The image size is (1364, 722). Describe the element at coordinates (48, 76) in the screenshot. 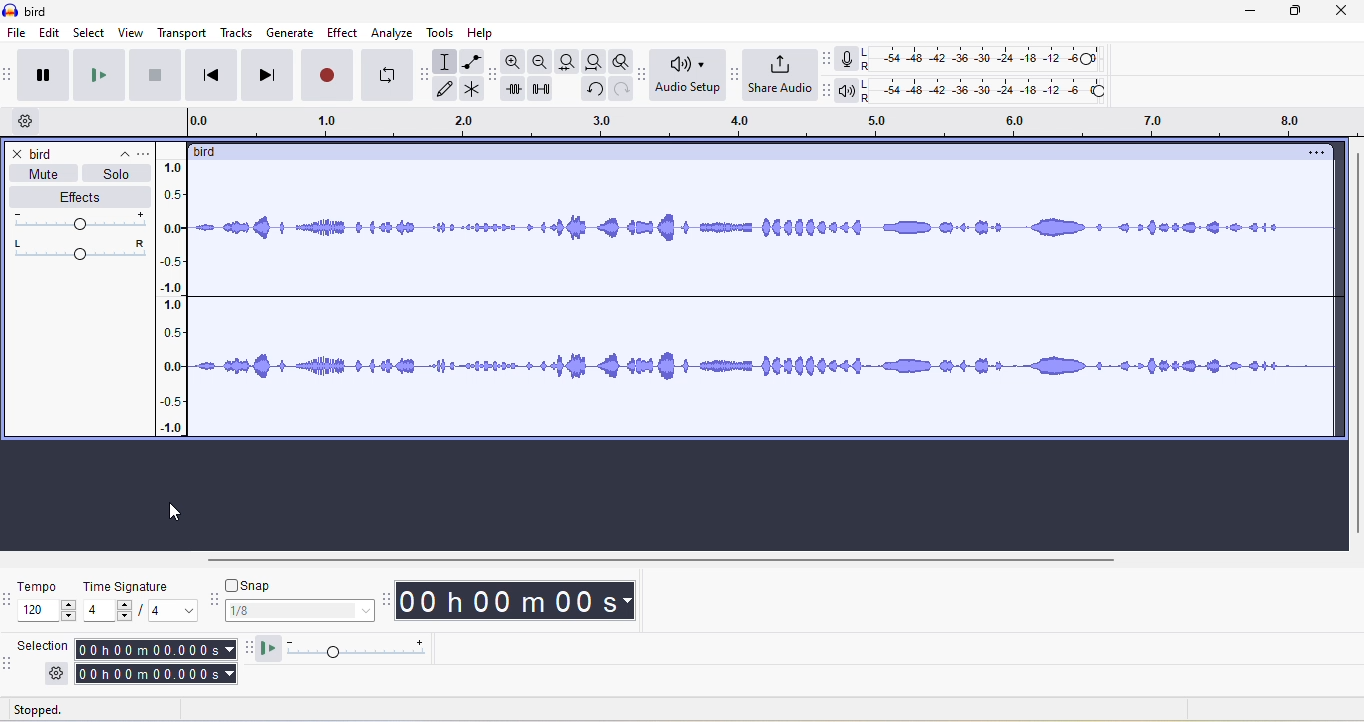

I see `pause` at that location.